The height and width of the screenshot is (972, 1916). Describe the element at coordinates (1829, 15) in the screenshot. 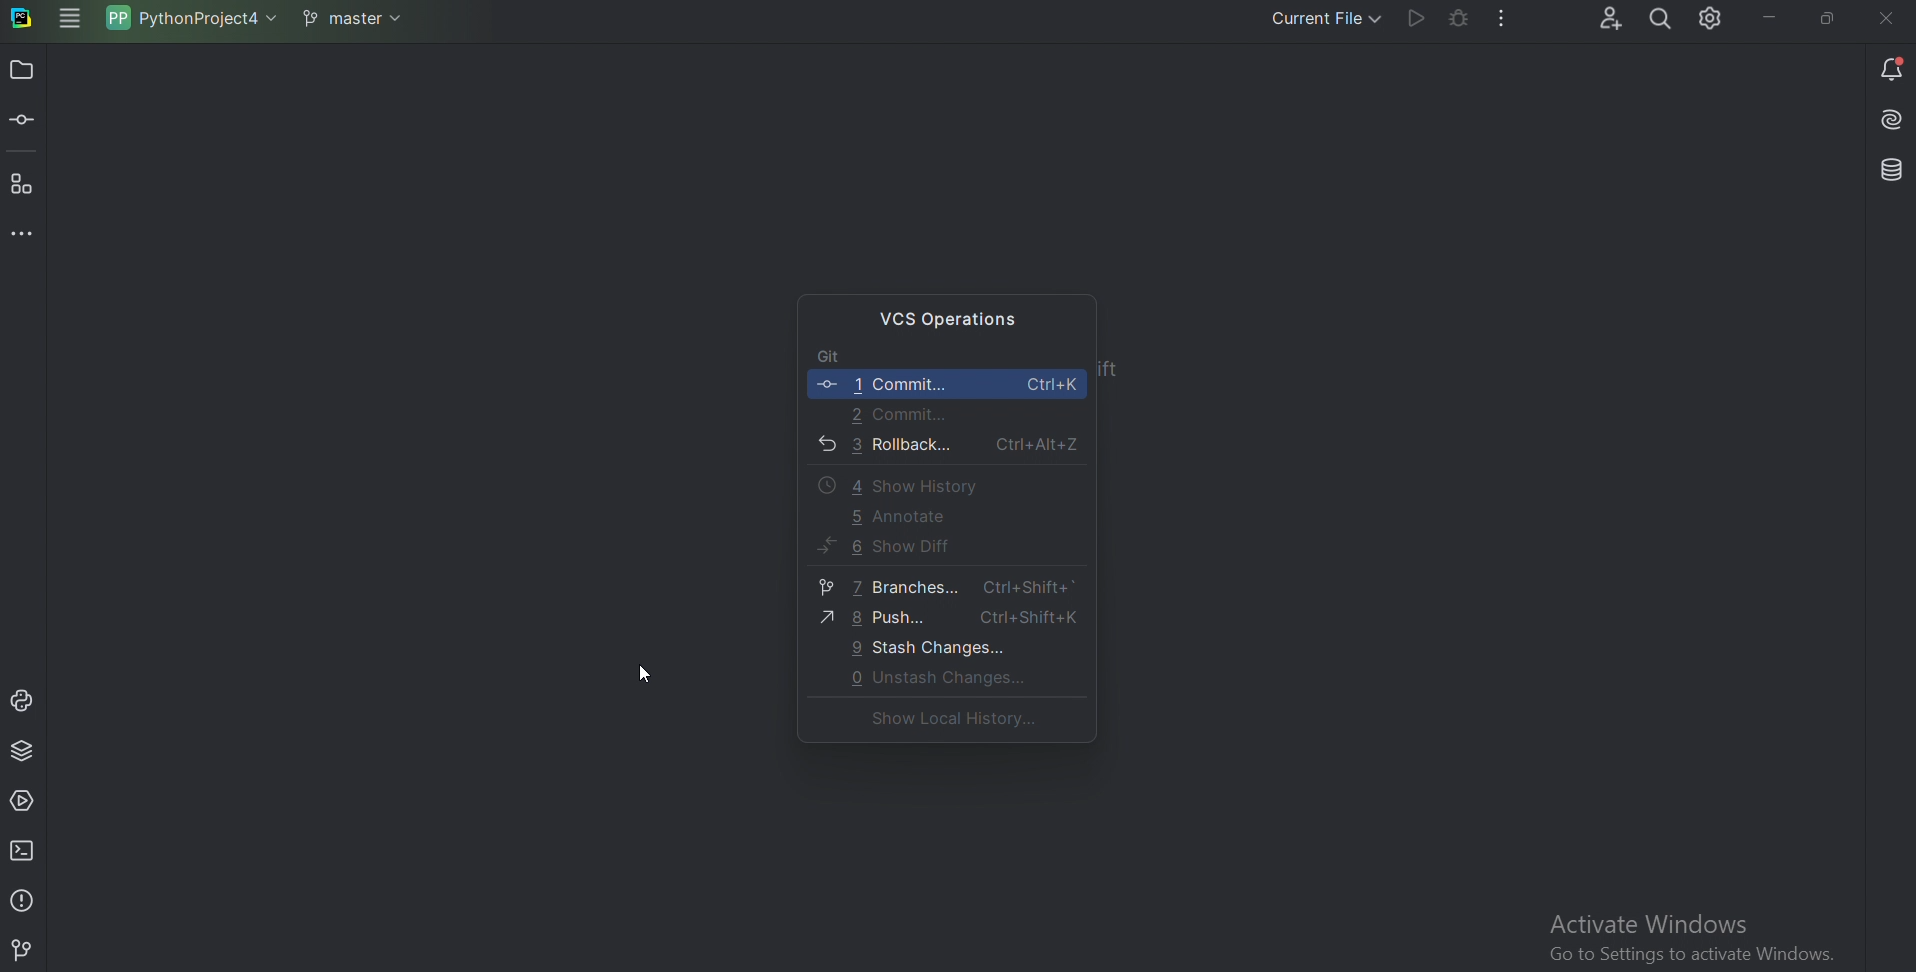

I see `Restore down` at that location.